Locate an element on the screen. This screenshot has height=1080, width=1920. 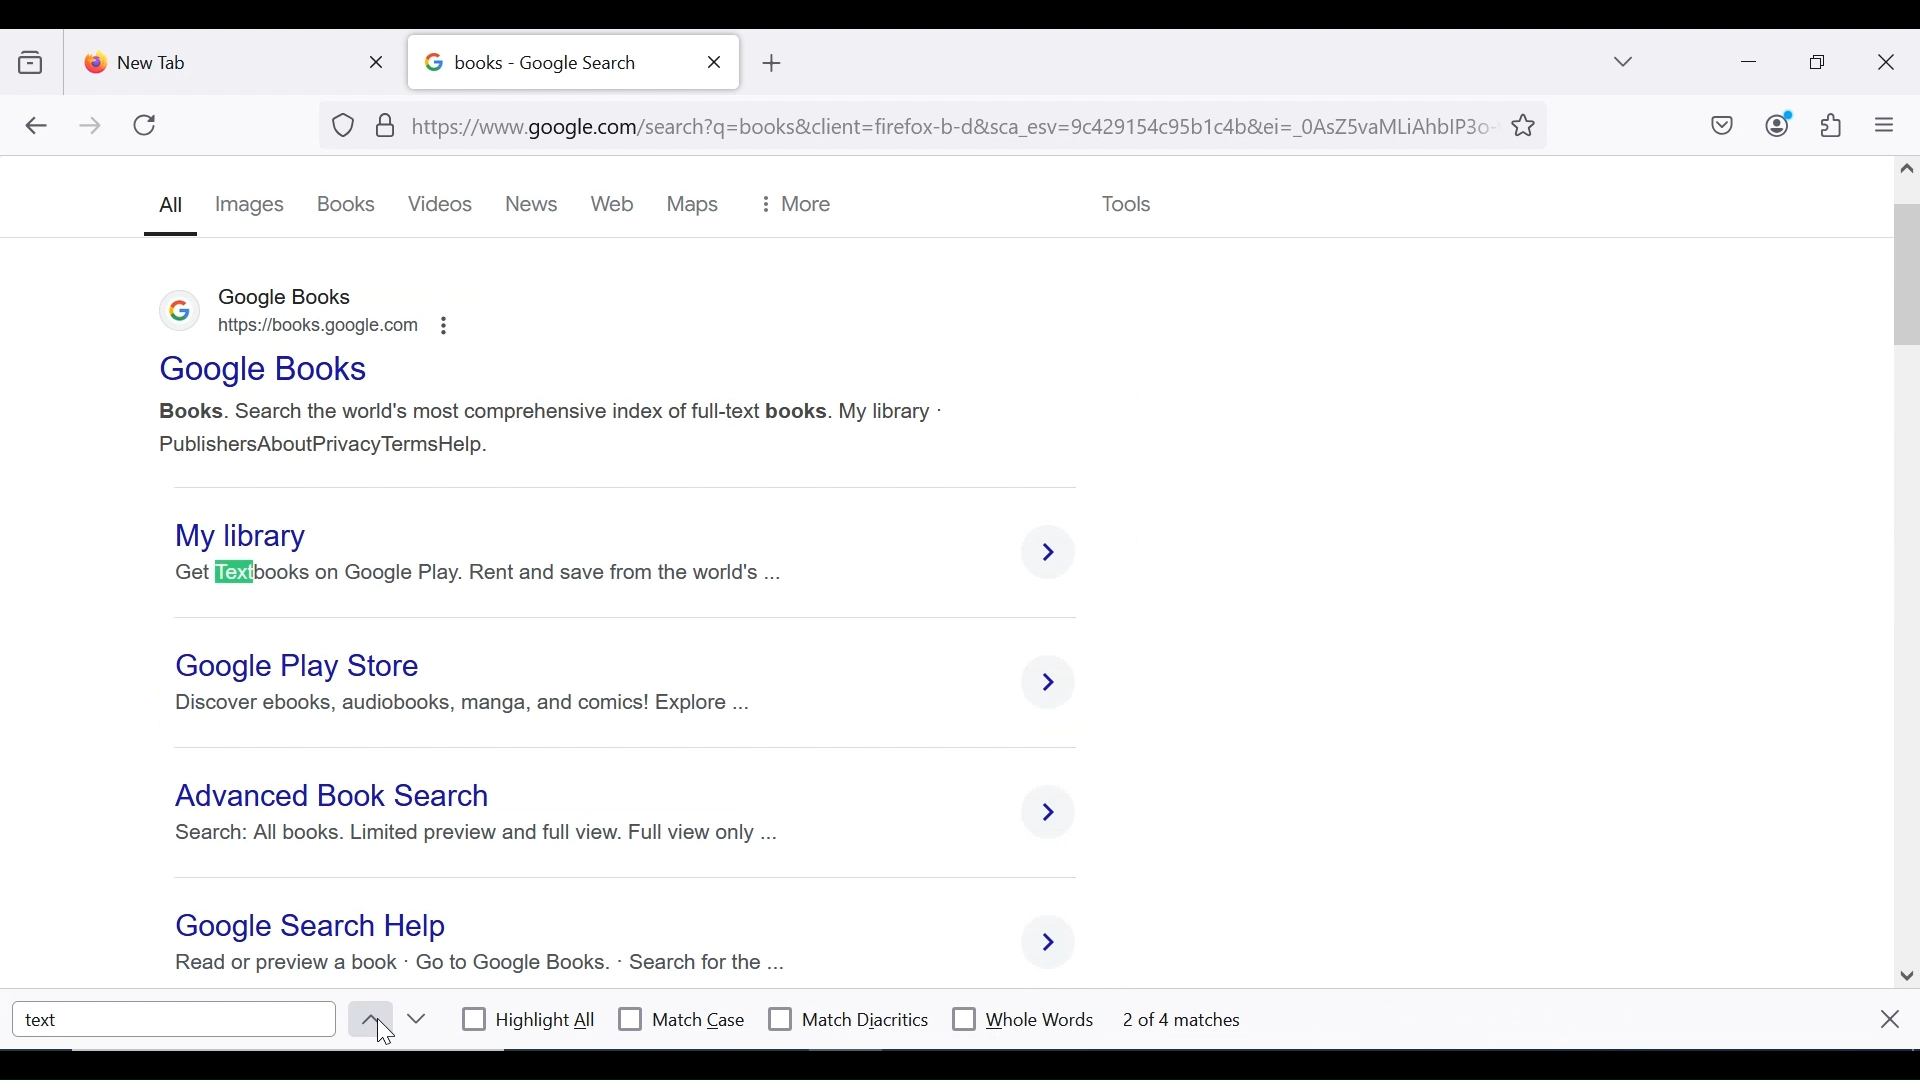
next is located at coordinates (415, 1019).